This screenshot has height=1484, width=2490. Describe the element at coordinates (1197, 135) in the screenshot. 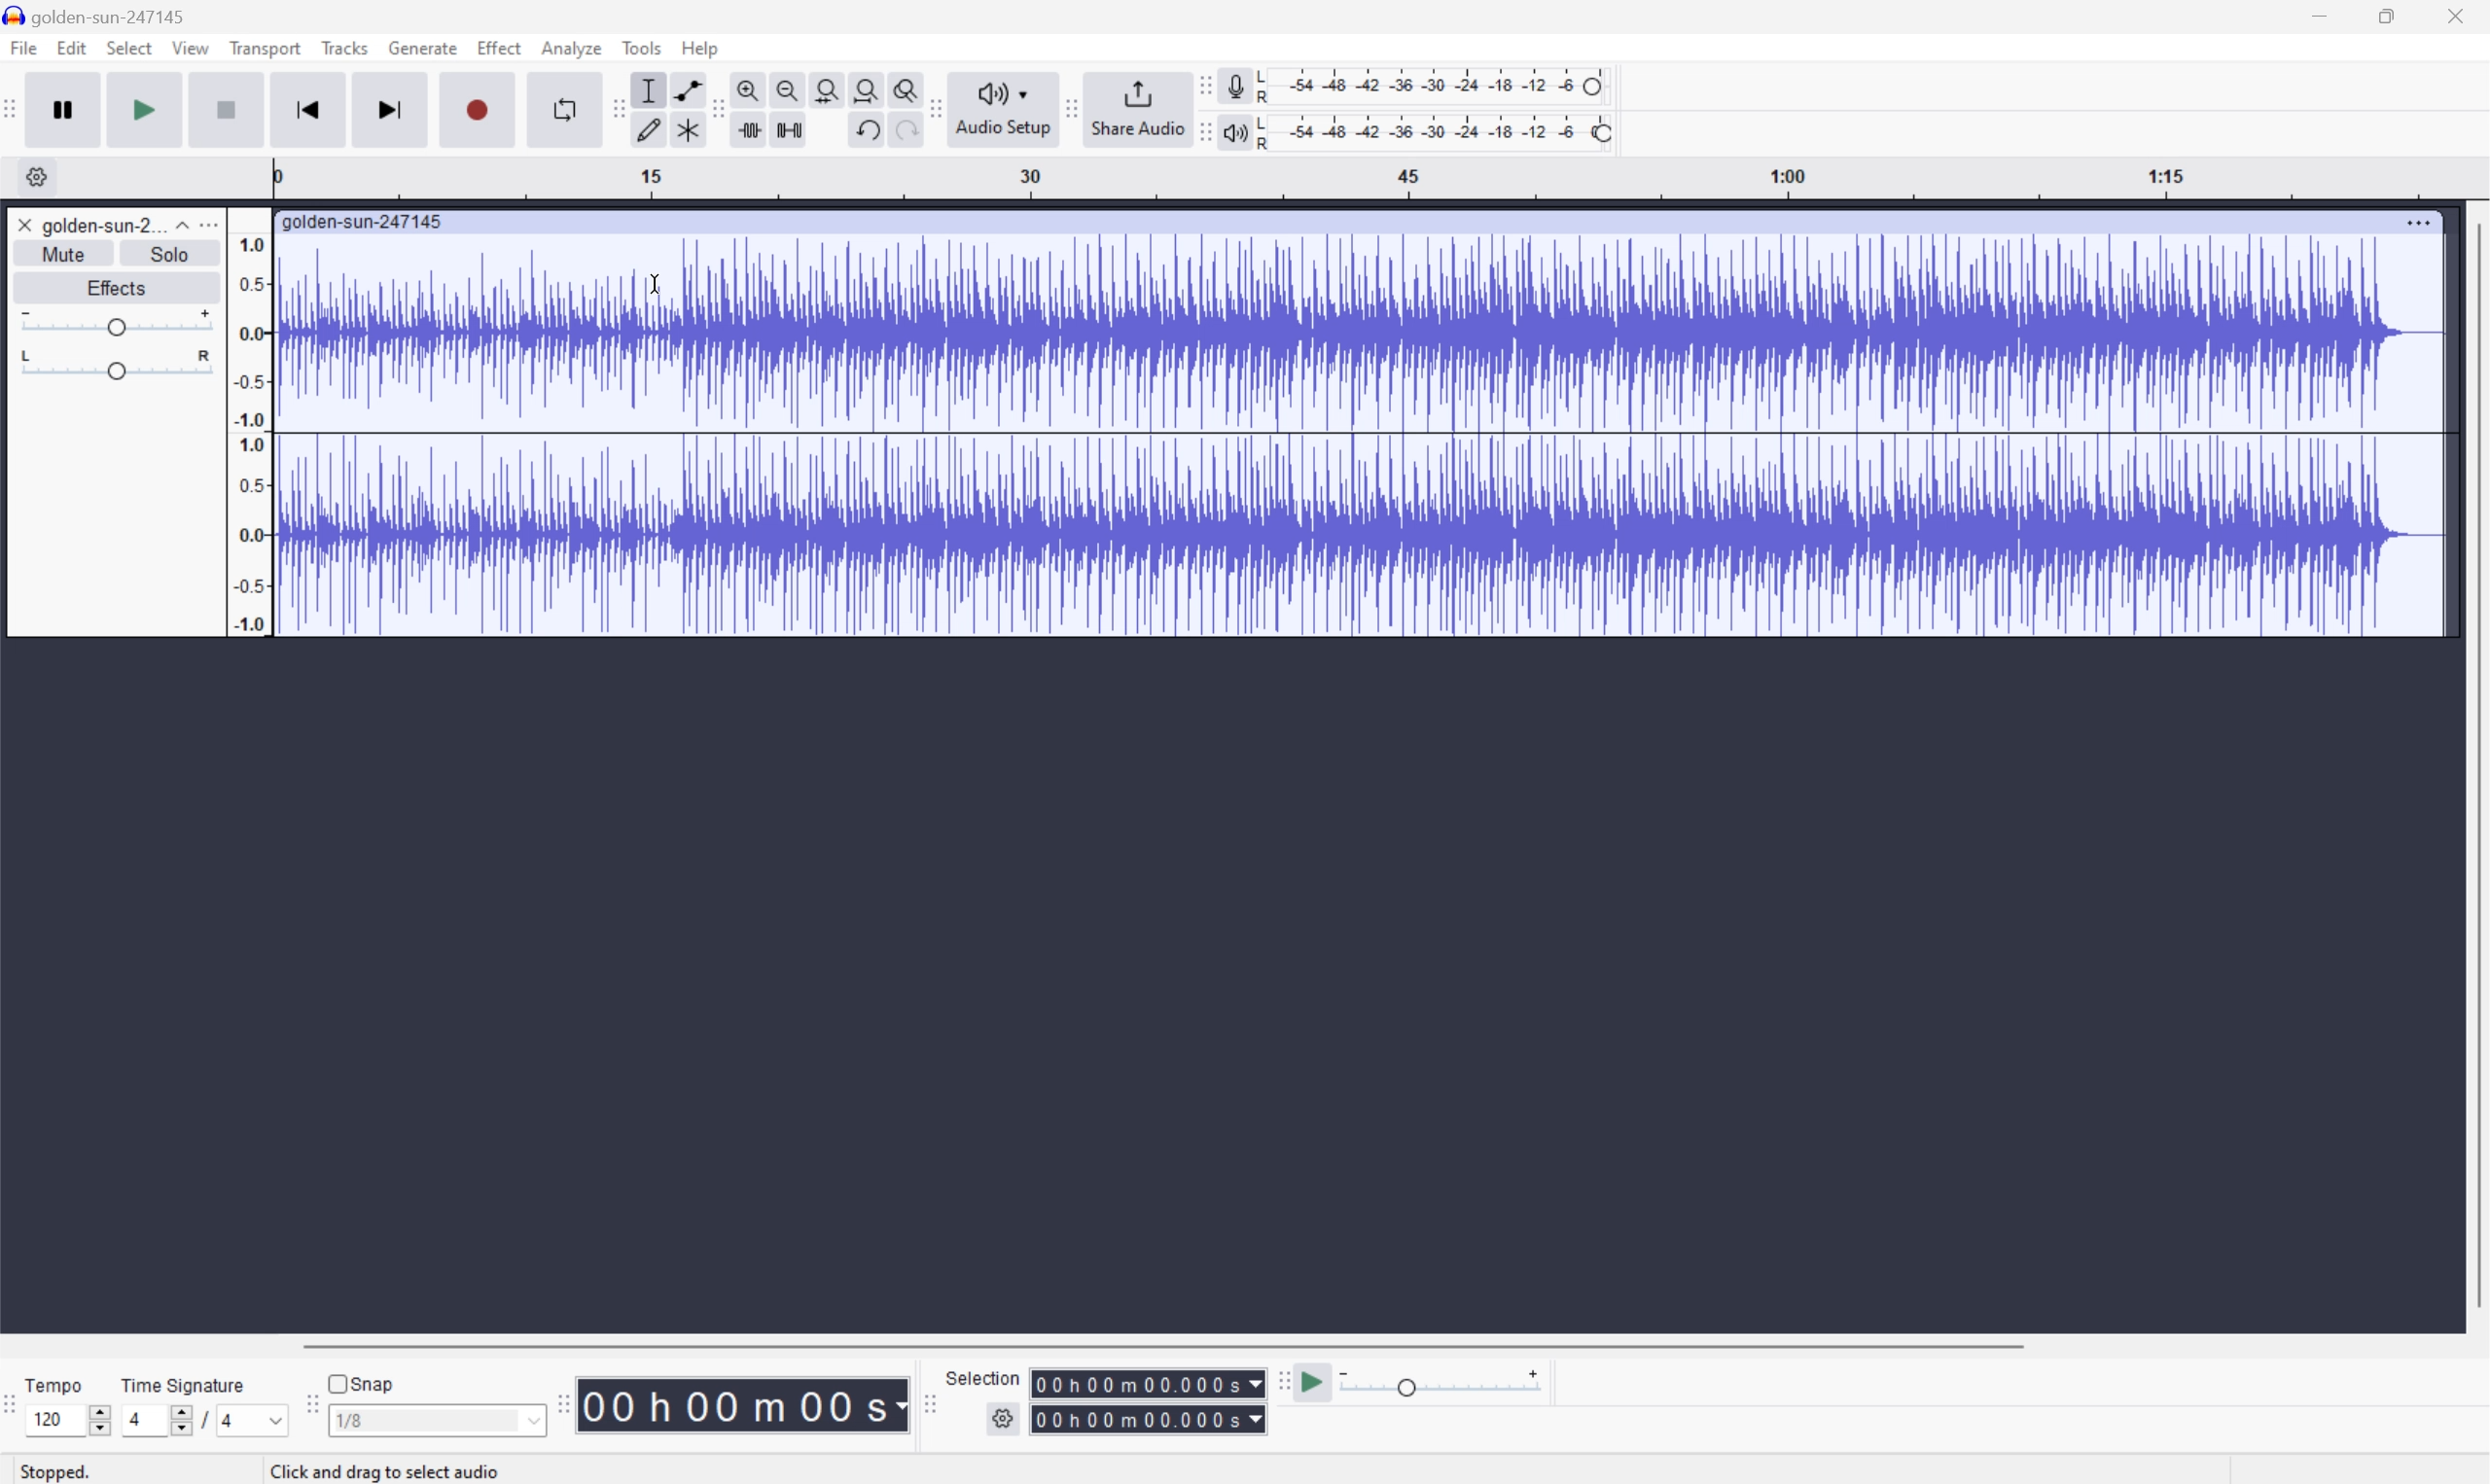

I see `Audacity playback meter toolbar` at that location.